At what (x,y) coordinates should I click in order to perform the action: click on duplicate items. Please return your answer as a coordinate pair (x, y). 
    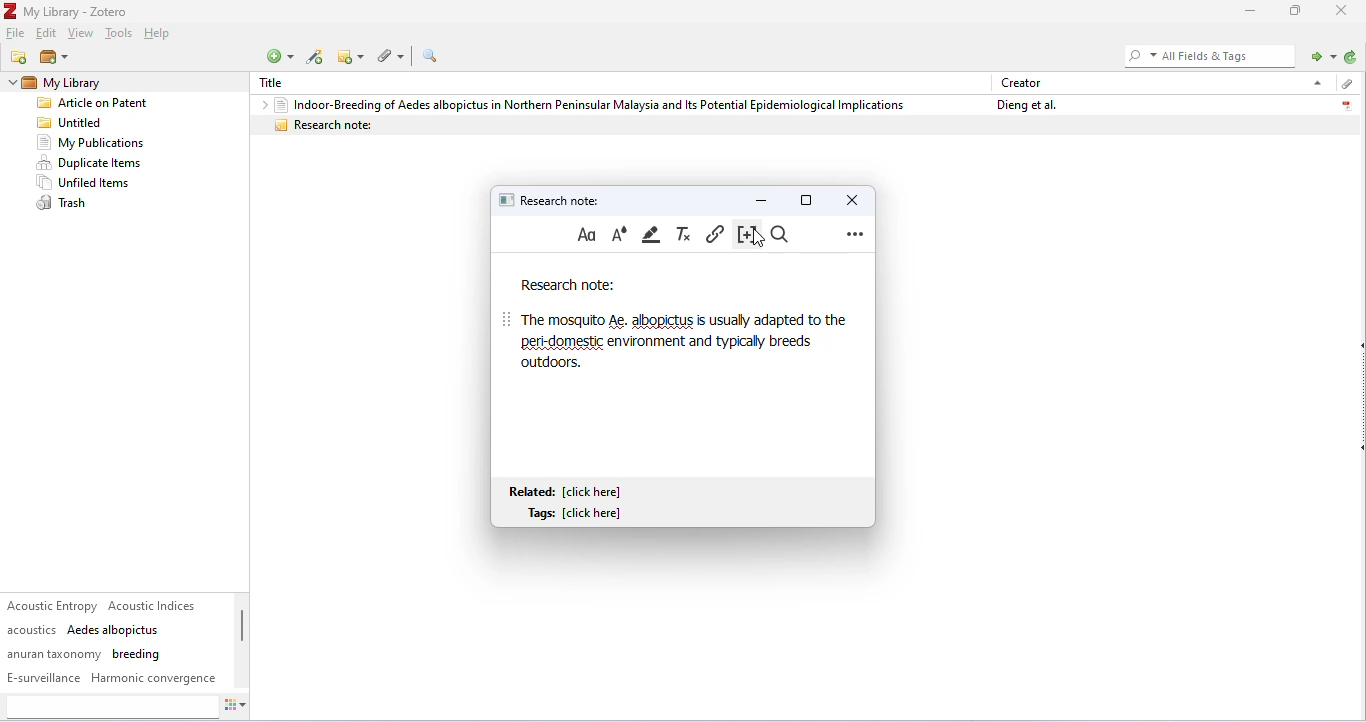
    Looking at the image, I should click on (91, 163).